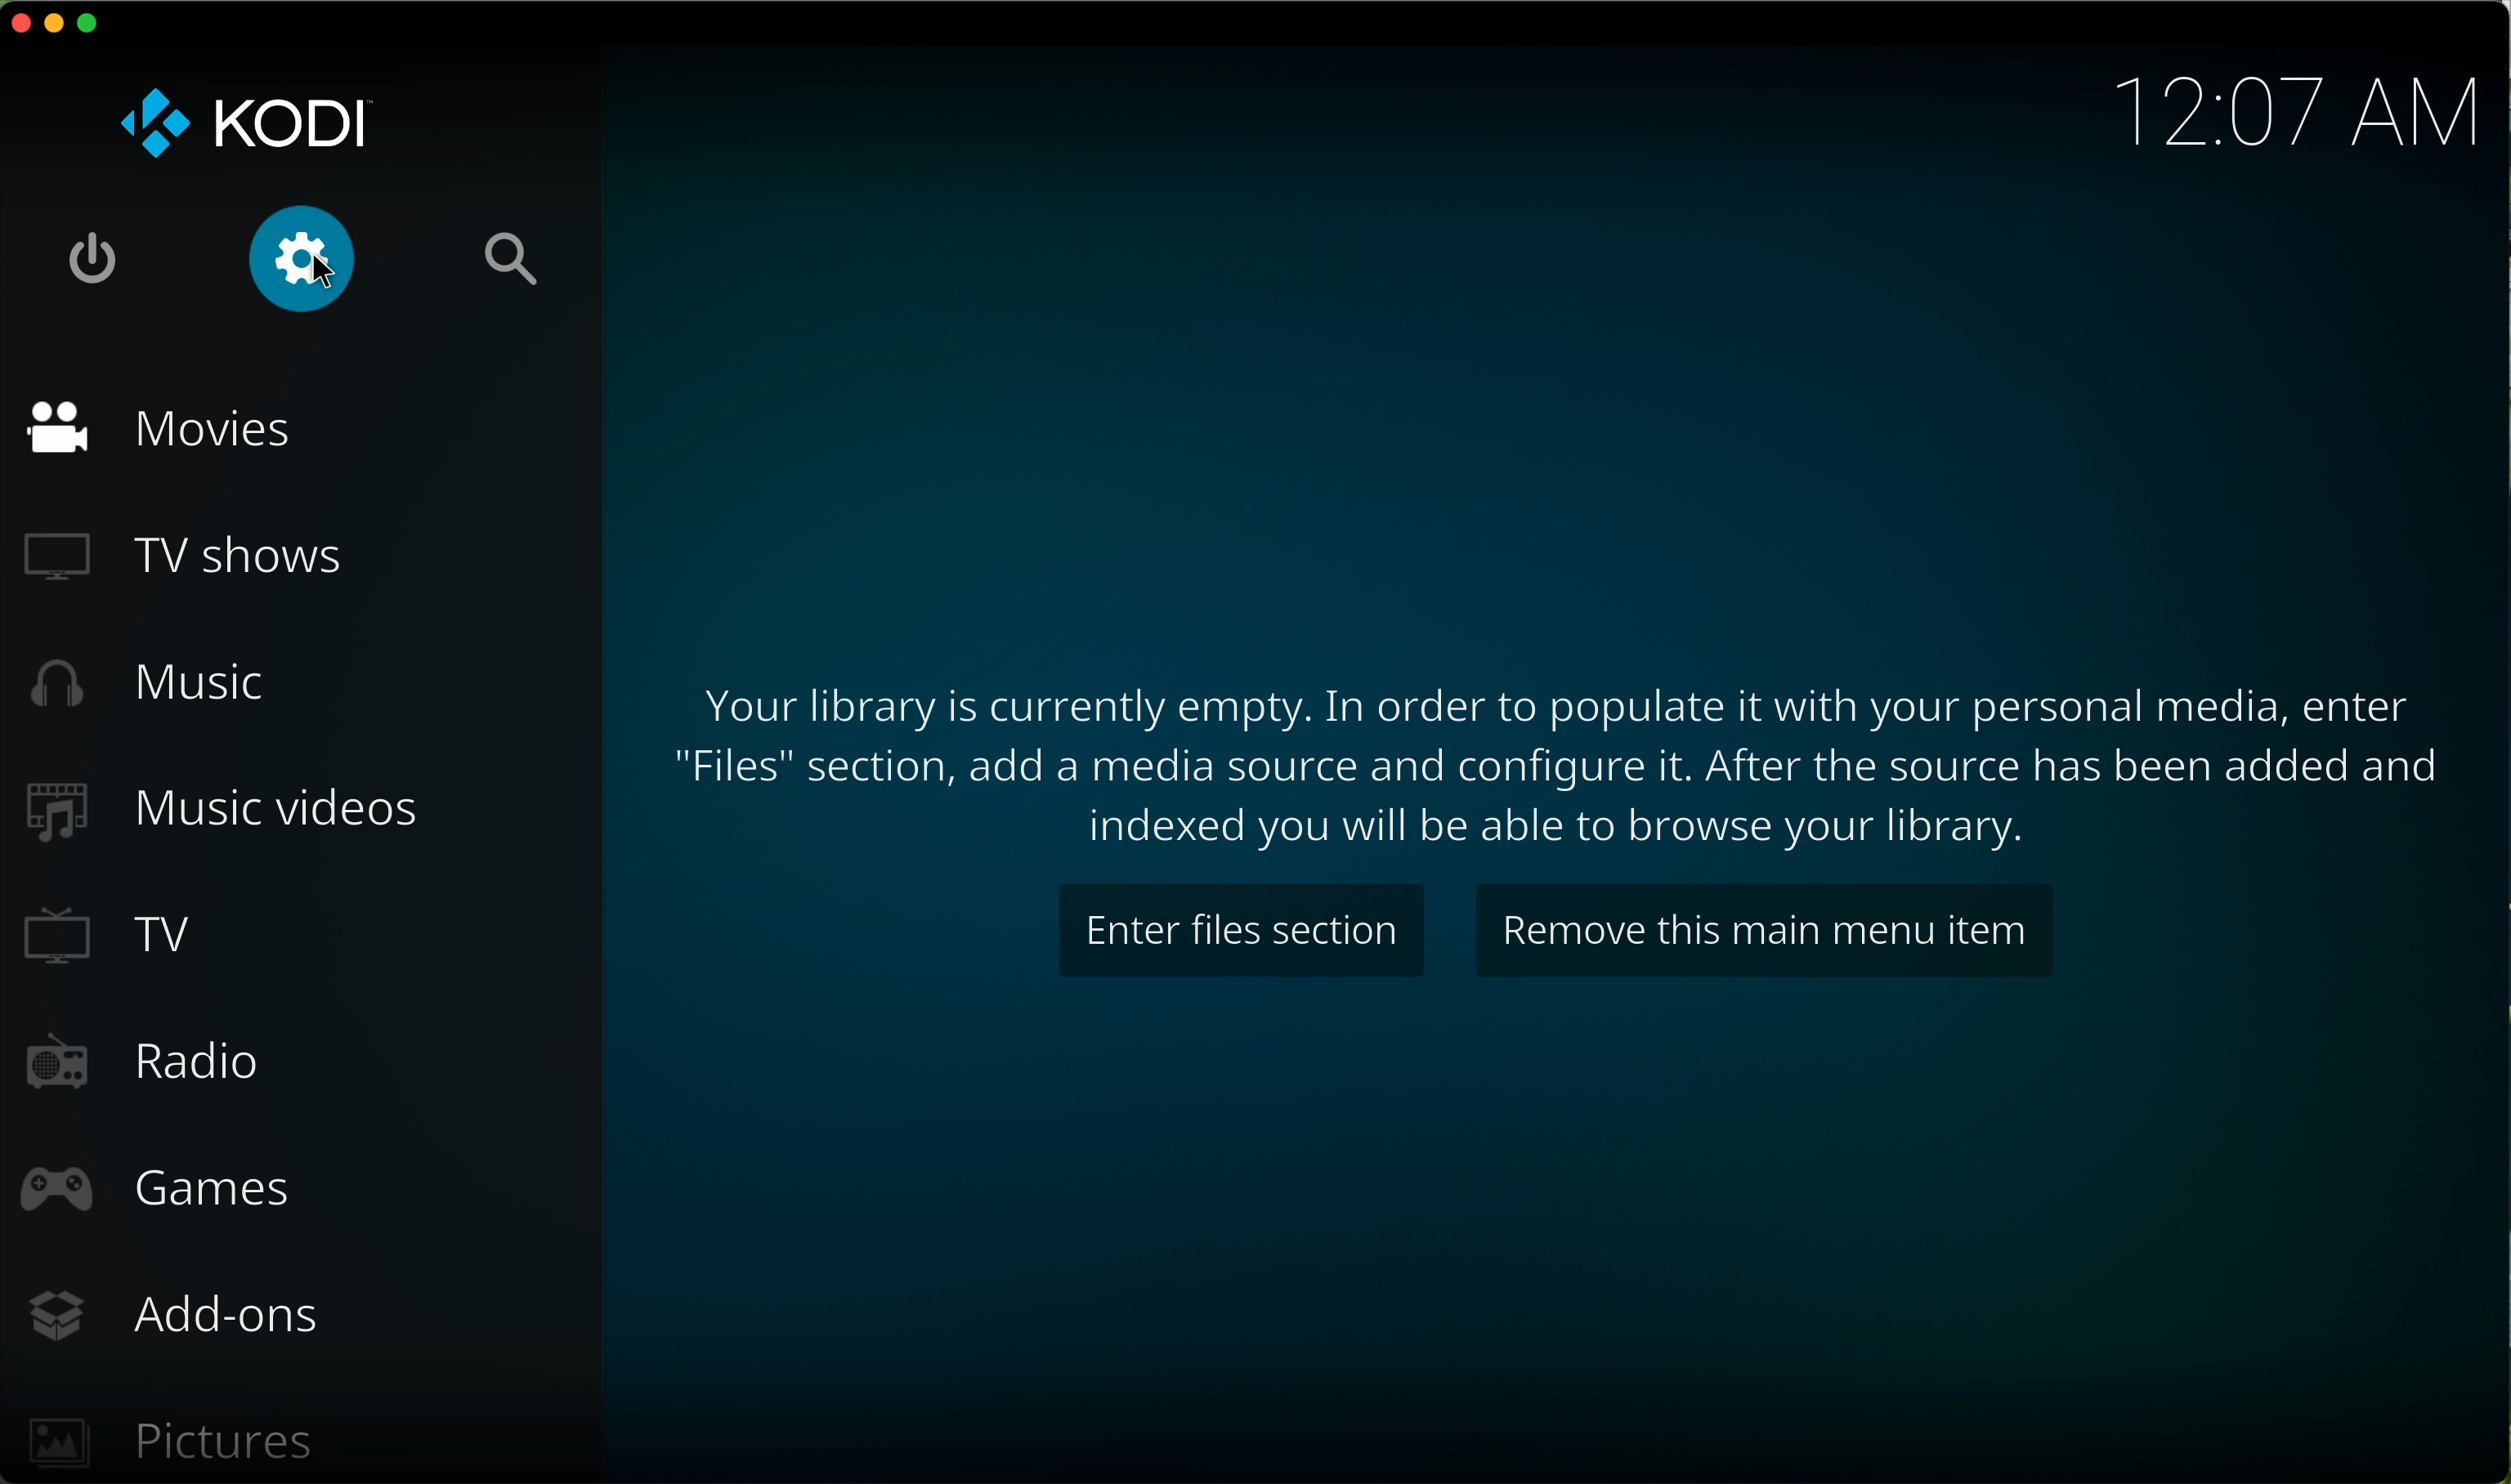 The height and width of the screenshot is (1484, 2511). I want to click on movies, so click(169, 429).